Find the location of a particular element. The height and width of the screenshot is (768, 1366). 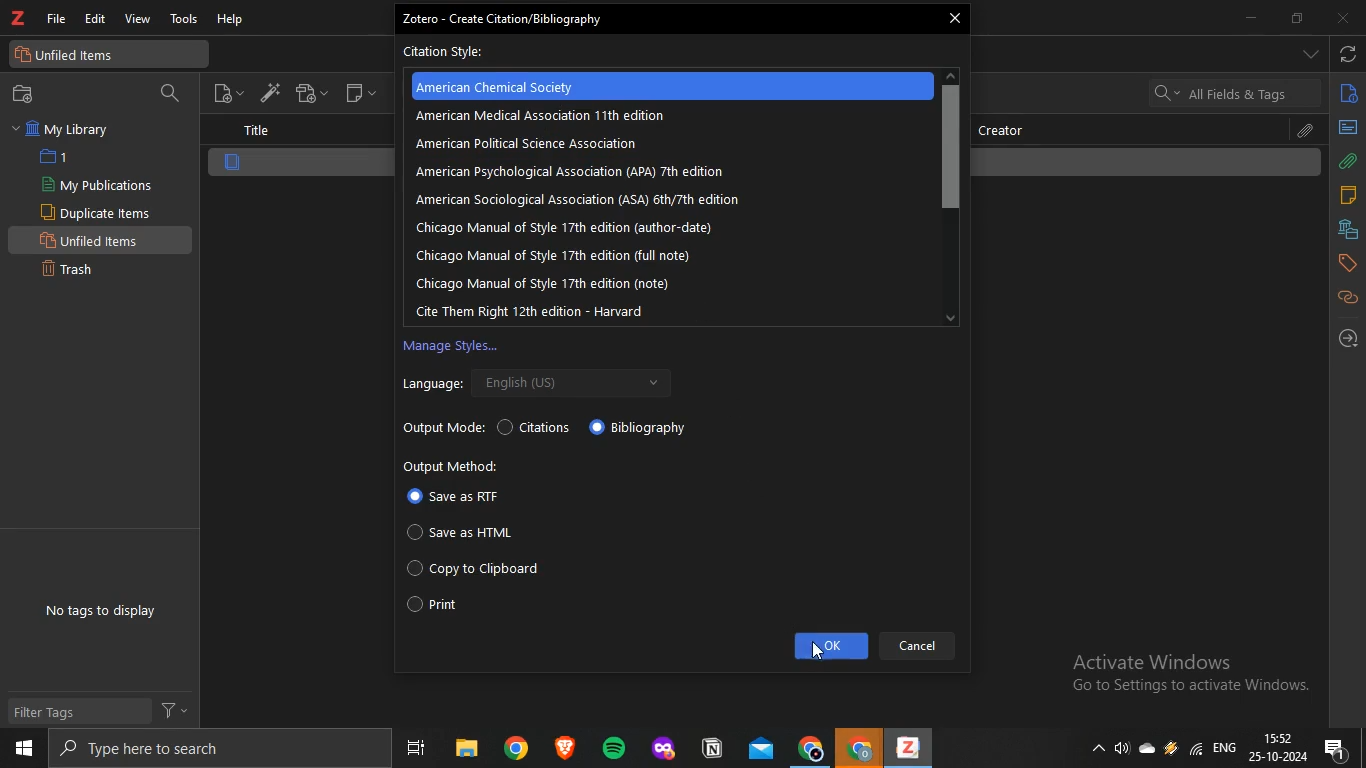

brave is located at coordinates (563, 747).